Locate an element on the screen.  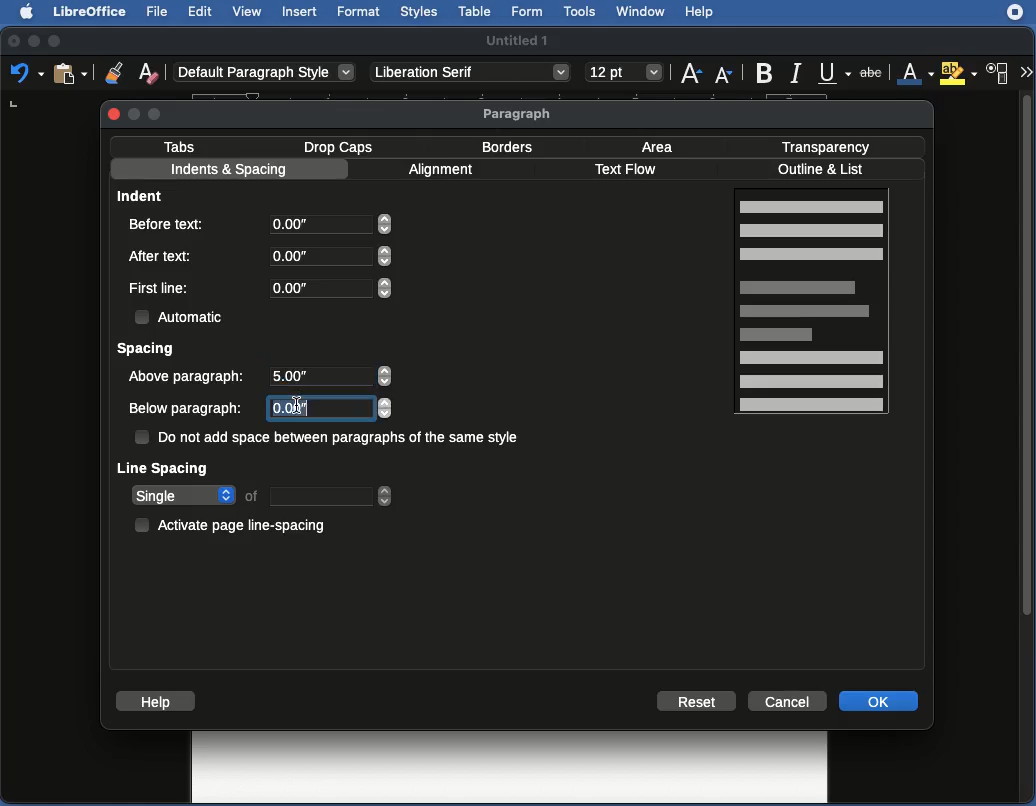
Area is located at coordinates (662, 146).